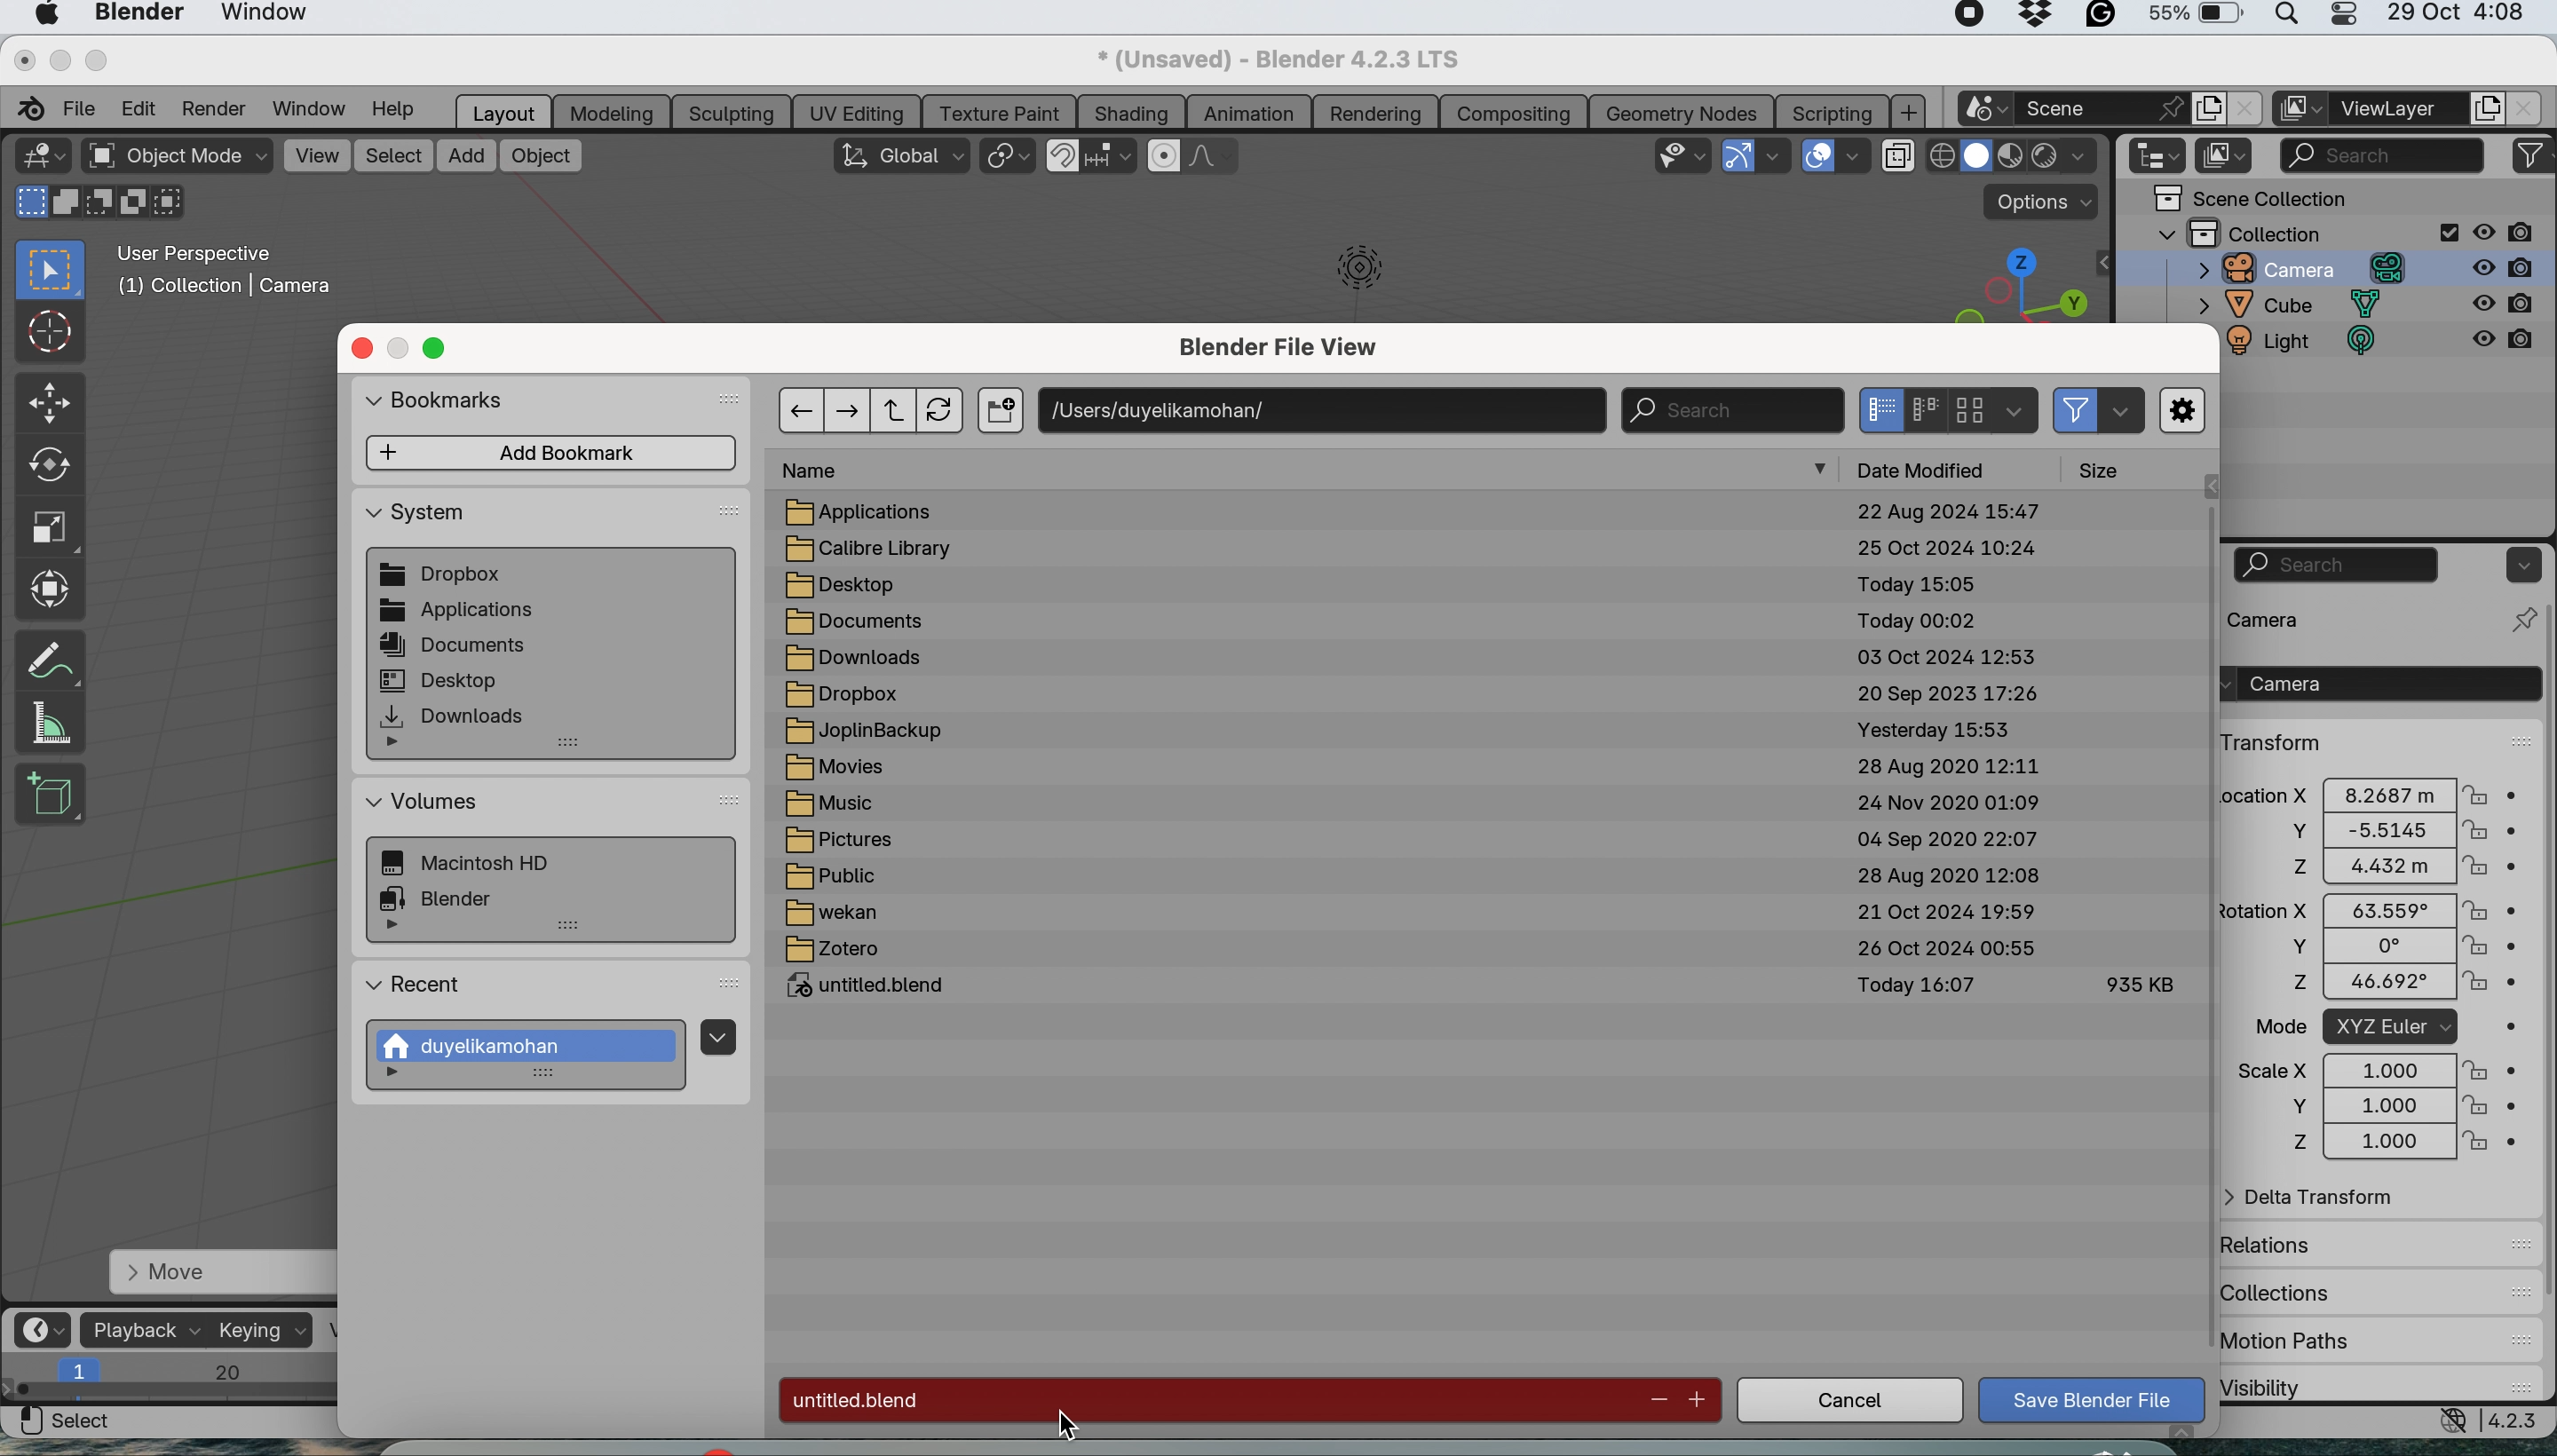 The image size is (2557, 1456). I want to click on blener file view, so click(1289, 352).